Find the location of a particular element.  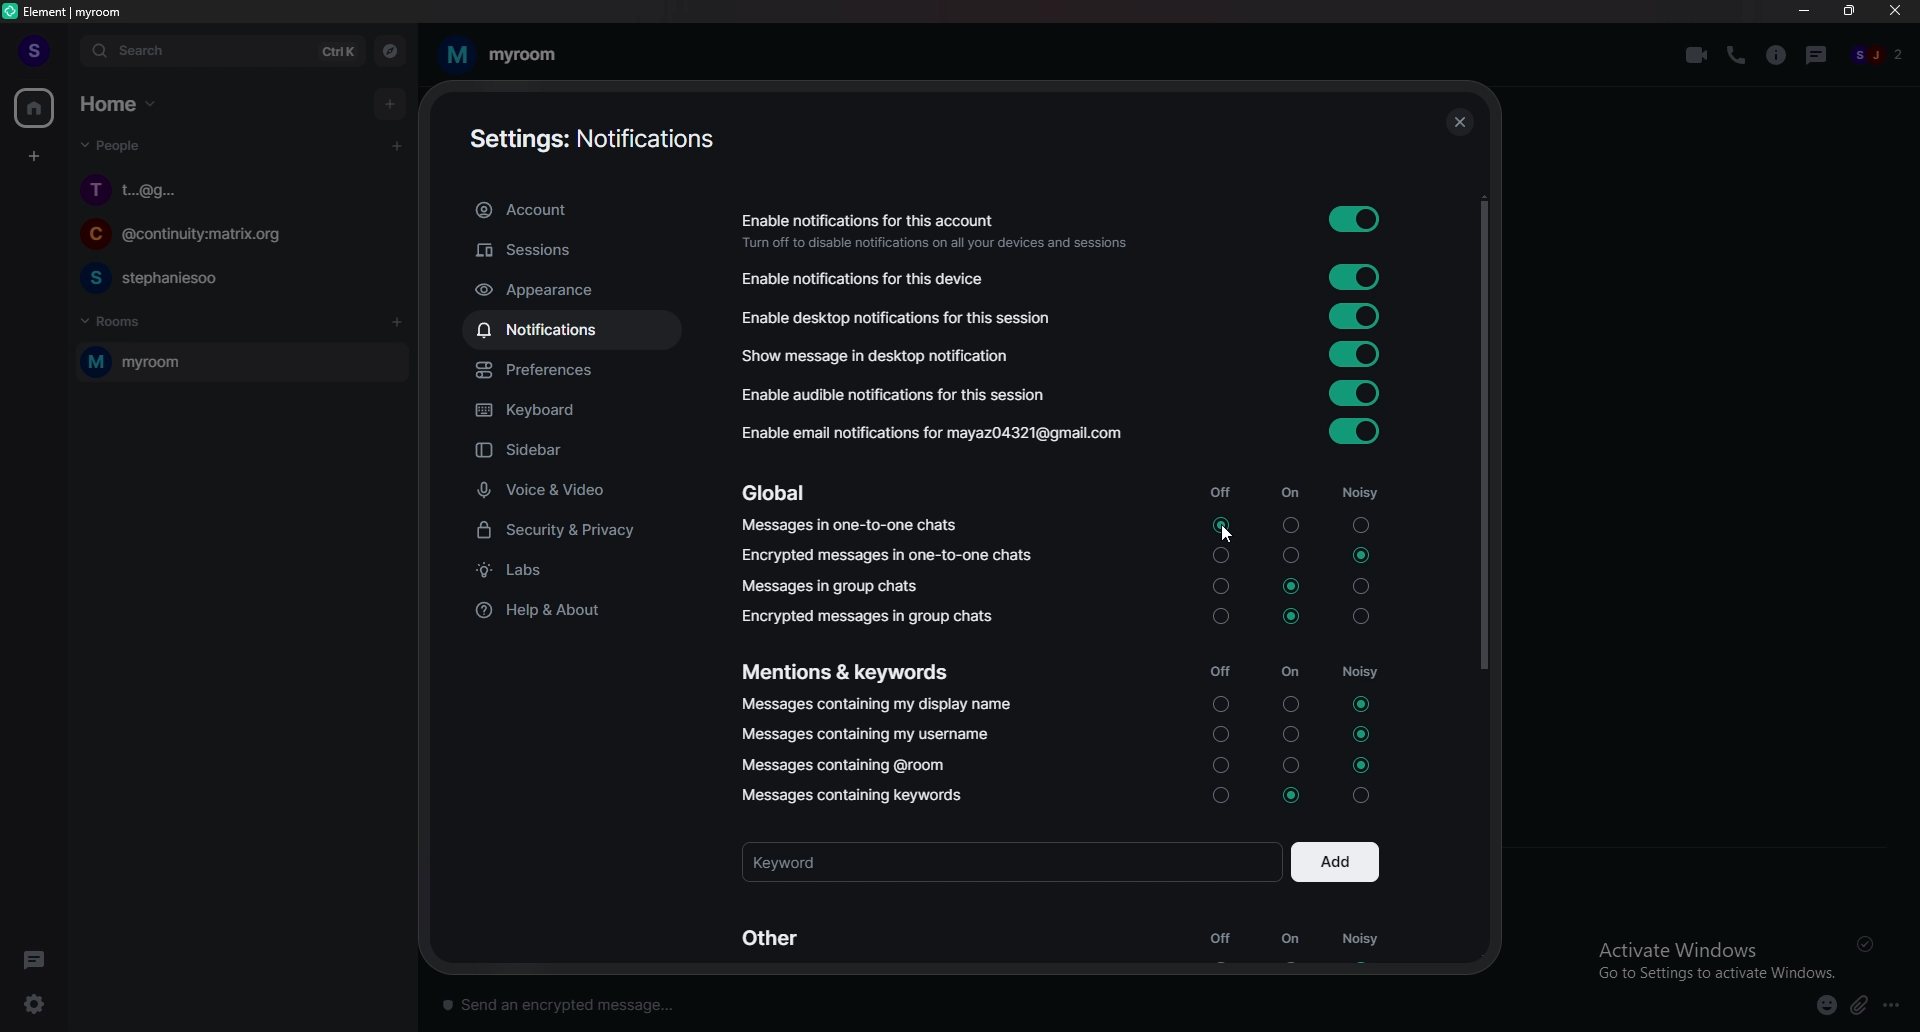

messages in group chat is located at coordinates (834, 589).